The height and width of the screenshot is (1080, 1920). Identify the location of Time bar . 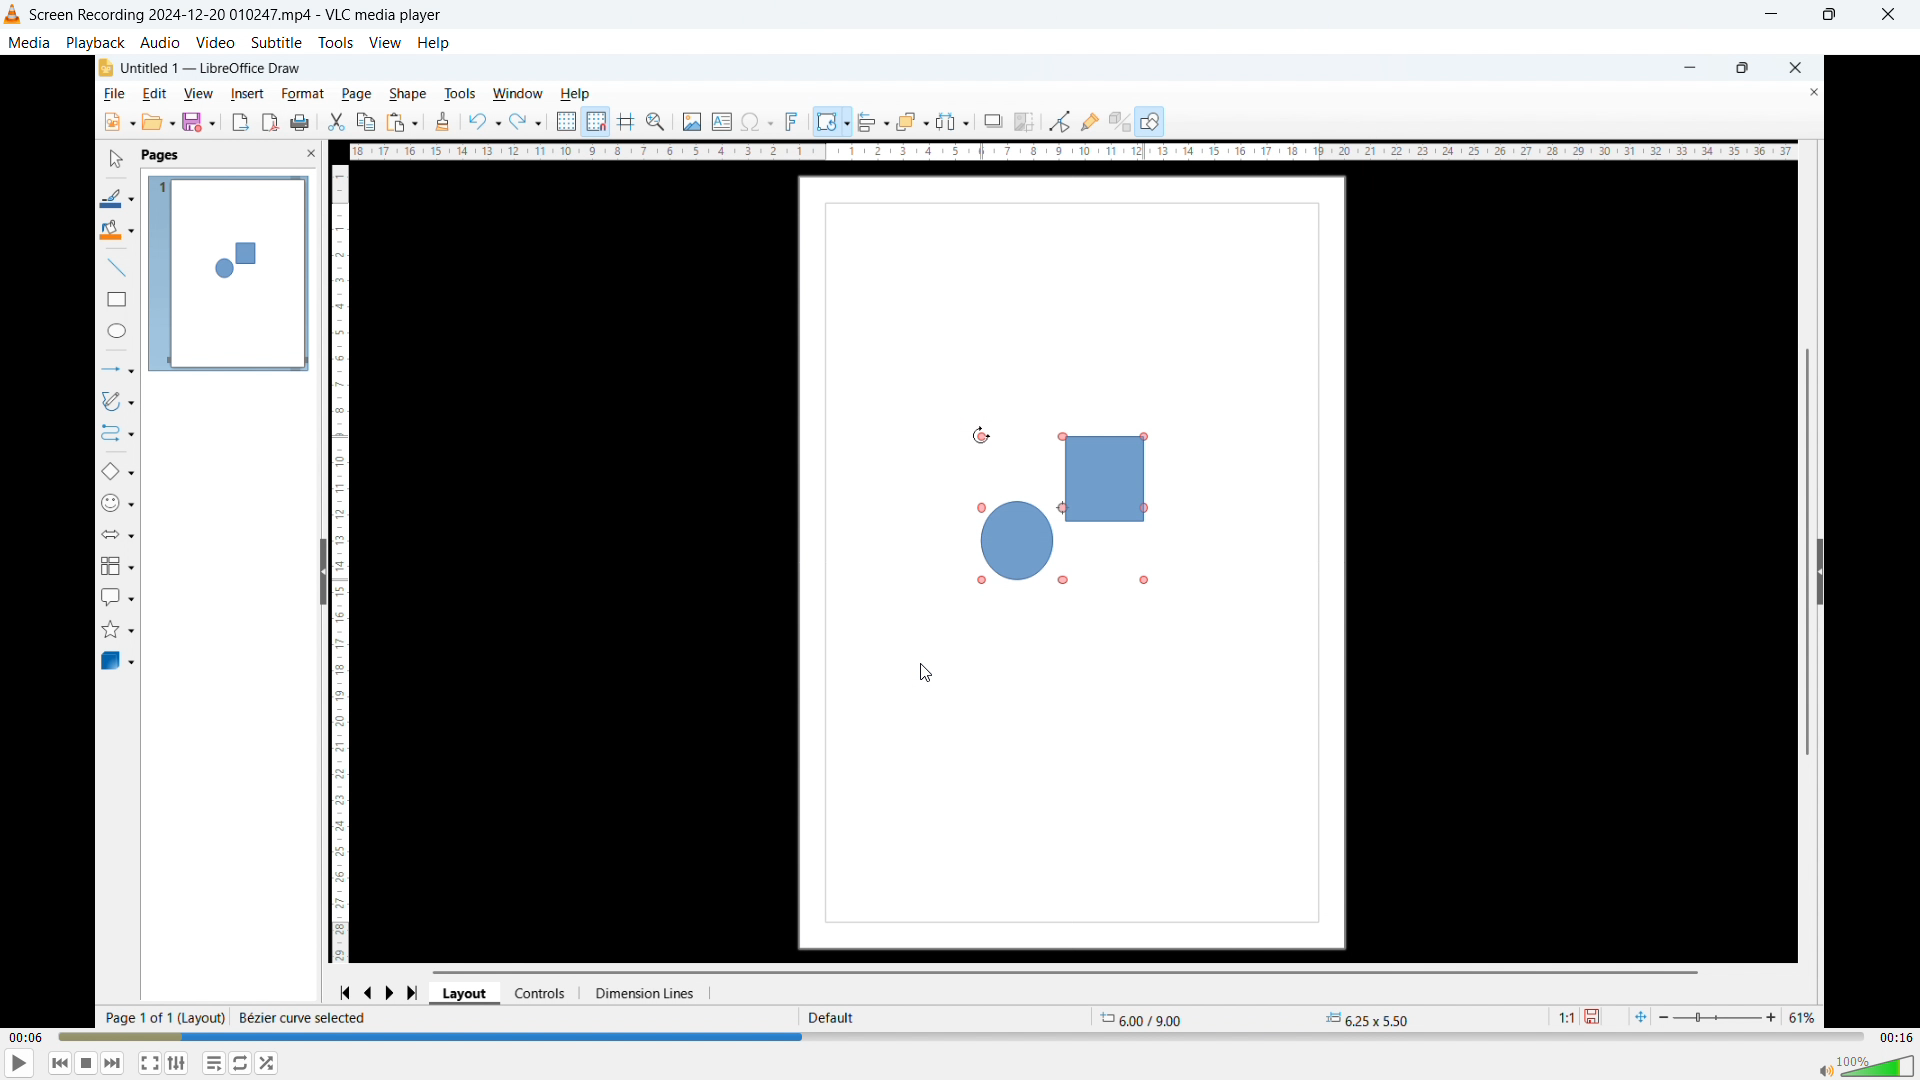
(962, 1035).